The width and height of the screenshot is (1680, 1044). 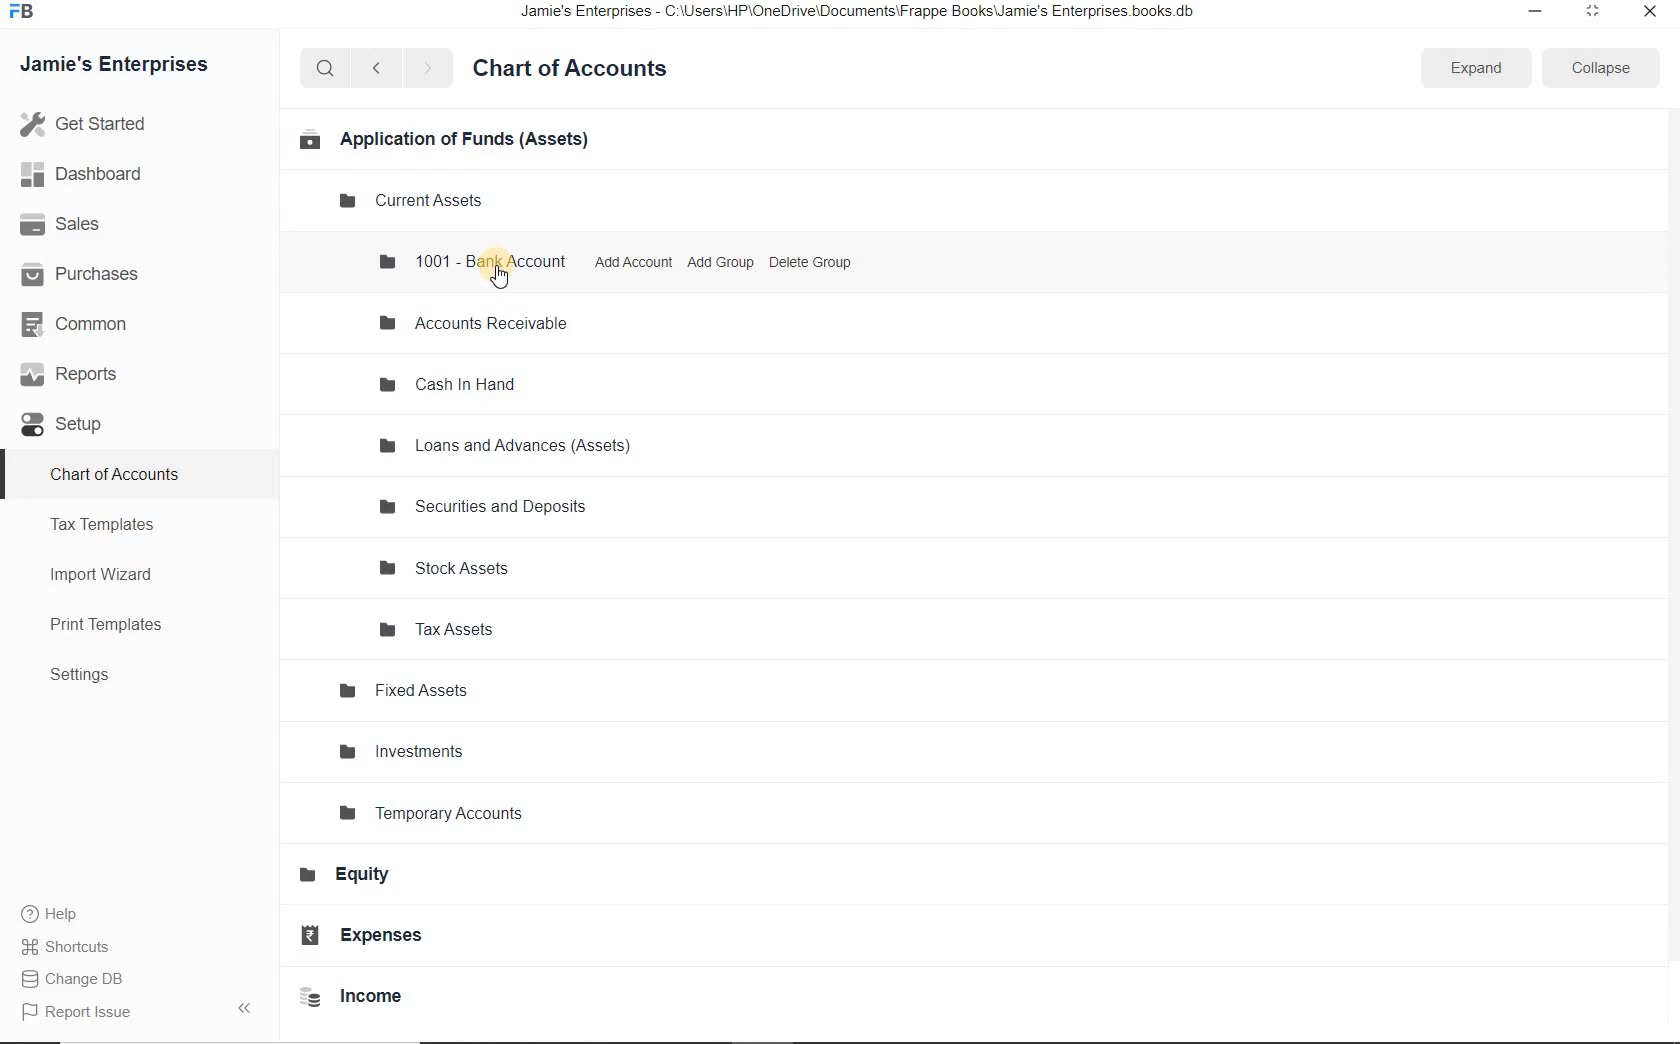 What do you see at coordinates (501, 278) in the screenshot?
I see `cursor` at bounding box center [501, 278].